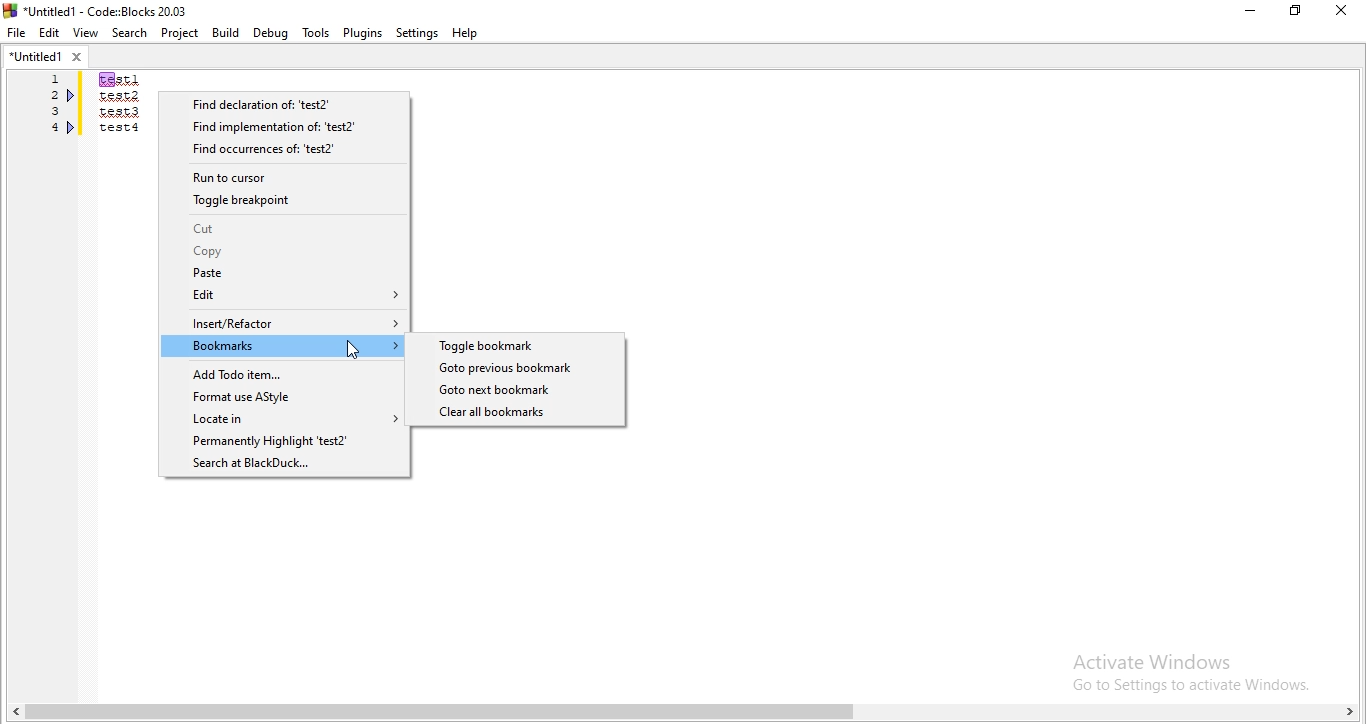  What do you see at coordinates (683, 711) in the screenshot?
I see `scroll bar` at bounding box center [683, 711].